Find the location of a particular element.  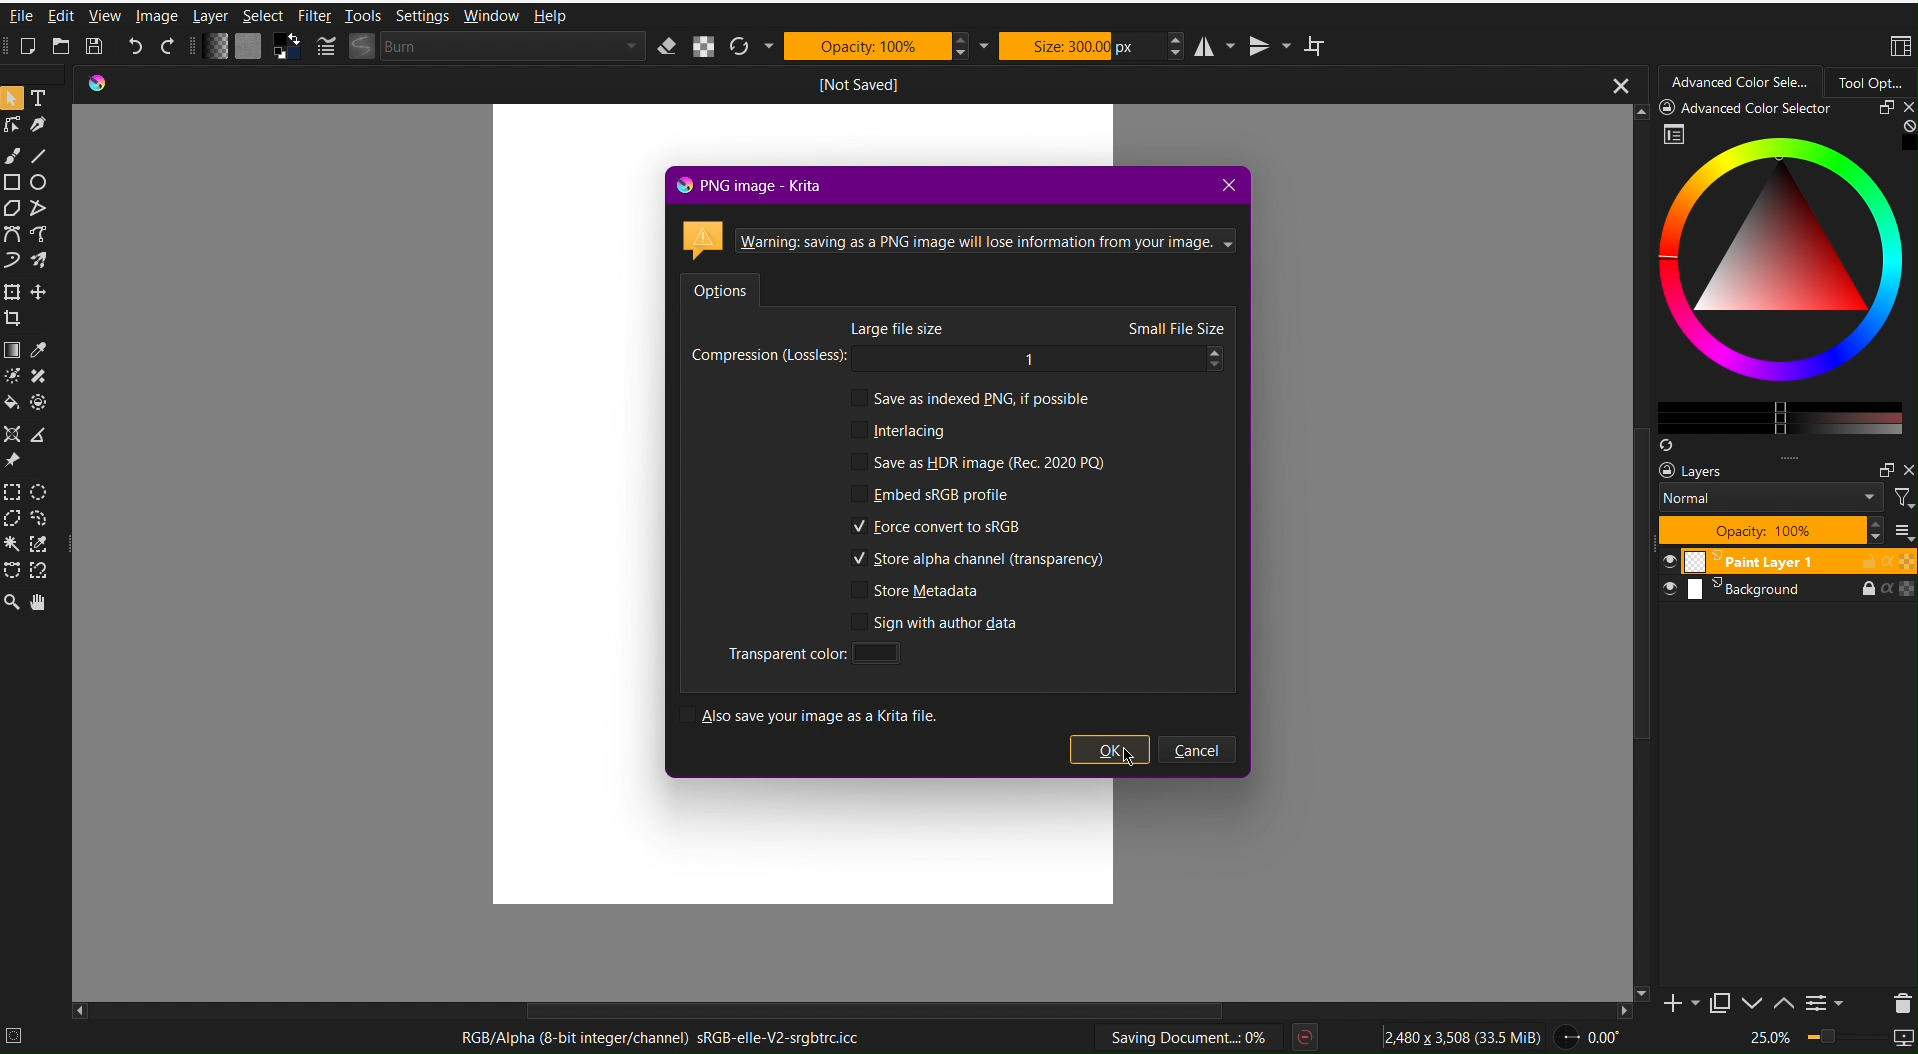

Save as HDR  is located at coordinates (978, 462).